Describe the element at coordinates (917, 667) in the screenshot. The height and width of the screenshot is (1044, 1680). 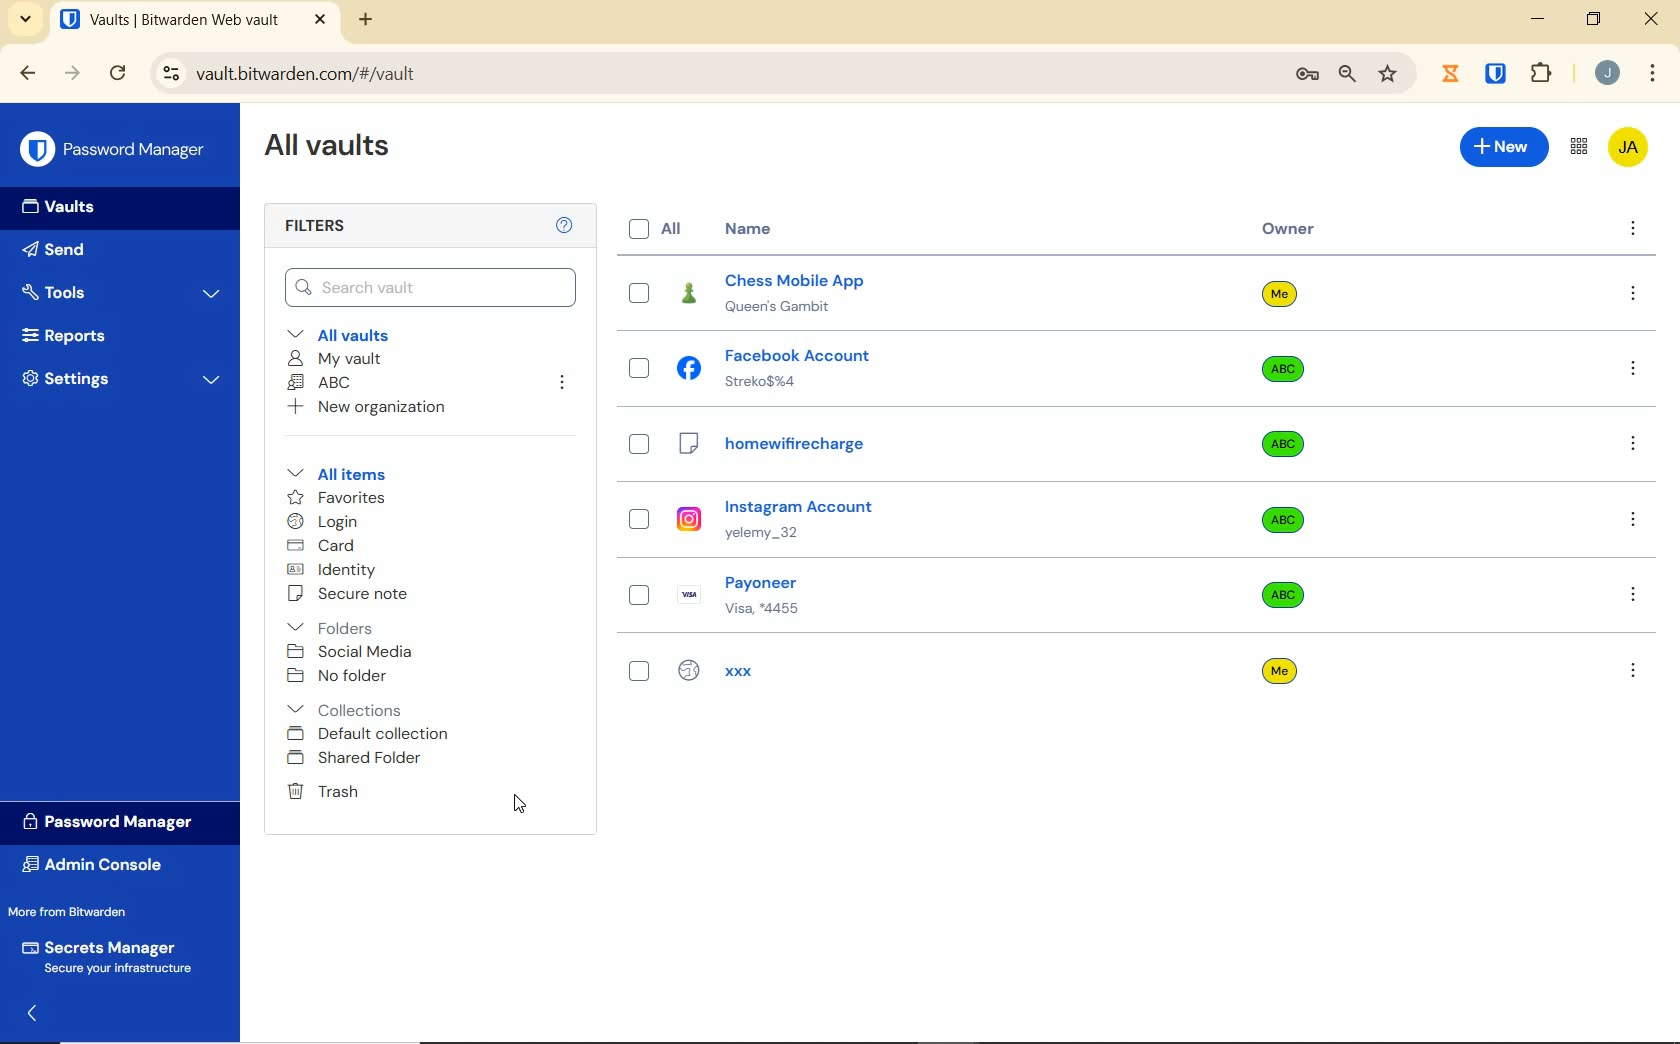
I see `xxx` at that location.